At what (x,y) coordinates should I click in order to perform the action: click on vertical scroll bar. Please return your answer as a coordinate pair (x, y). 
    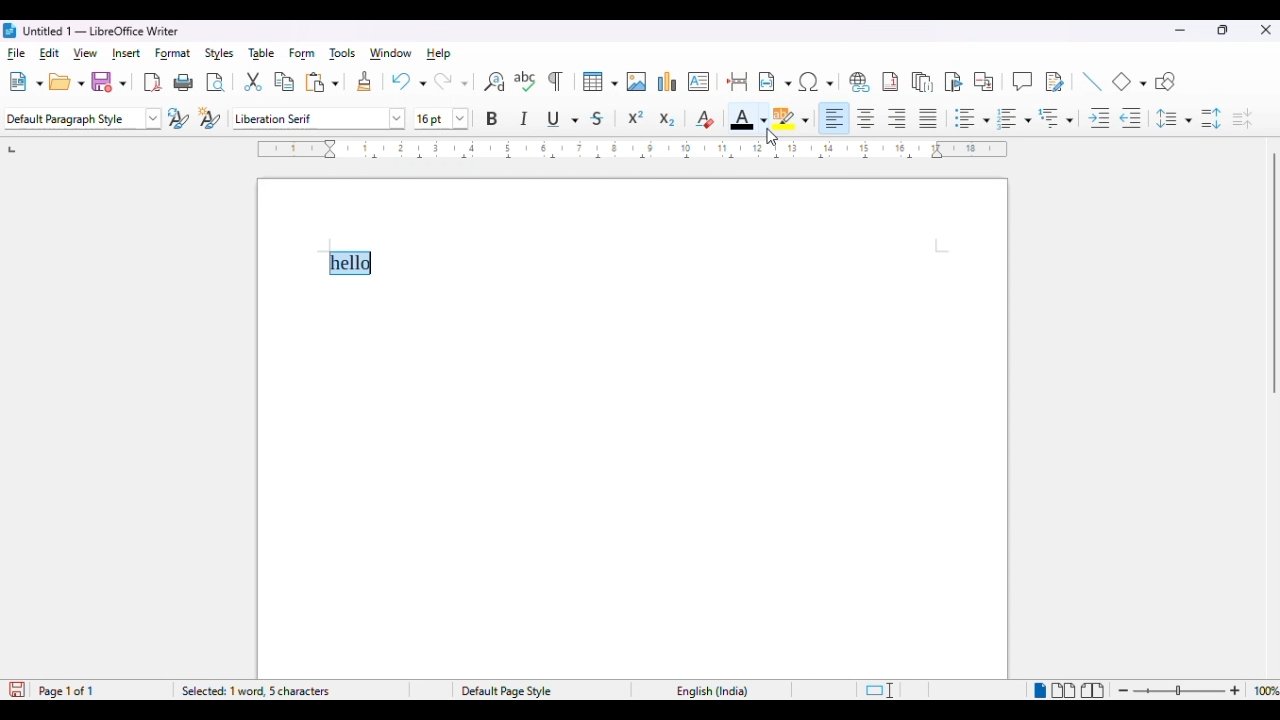
    Looking at the image, I should click on (1272, 274).